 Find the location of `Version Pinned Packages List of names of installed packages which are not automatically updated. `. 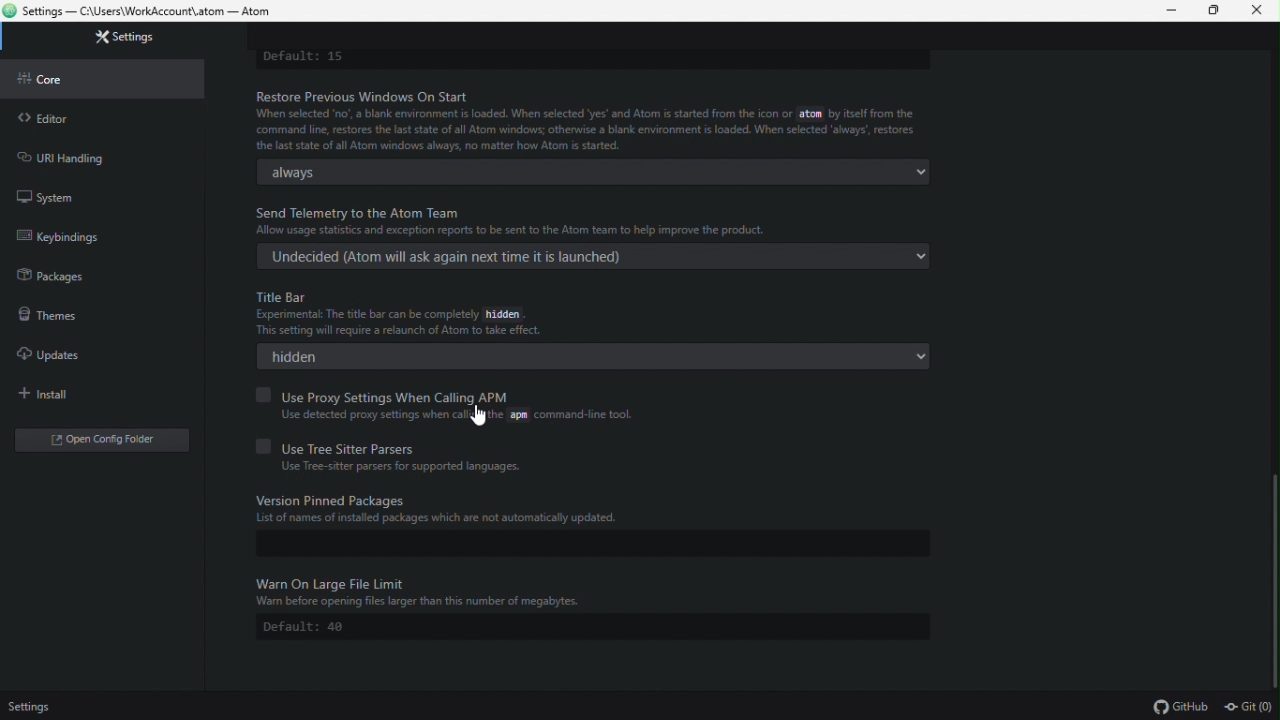

Version Pinned Packages List of names of installed packages which are not automatically updated.  is located at coordinates (596, 511).